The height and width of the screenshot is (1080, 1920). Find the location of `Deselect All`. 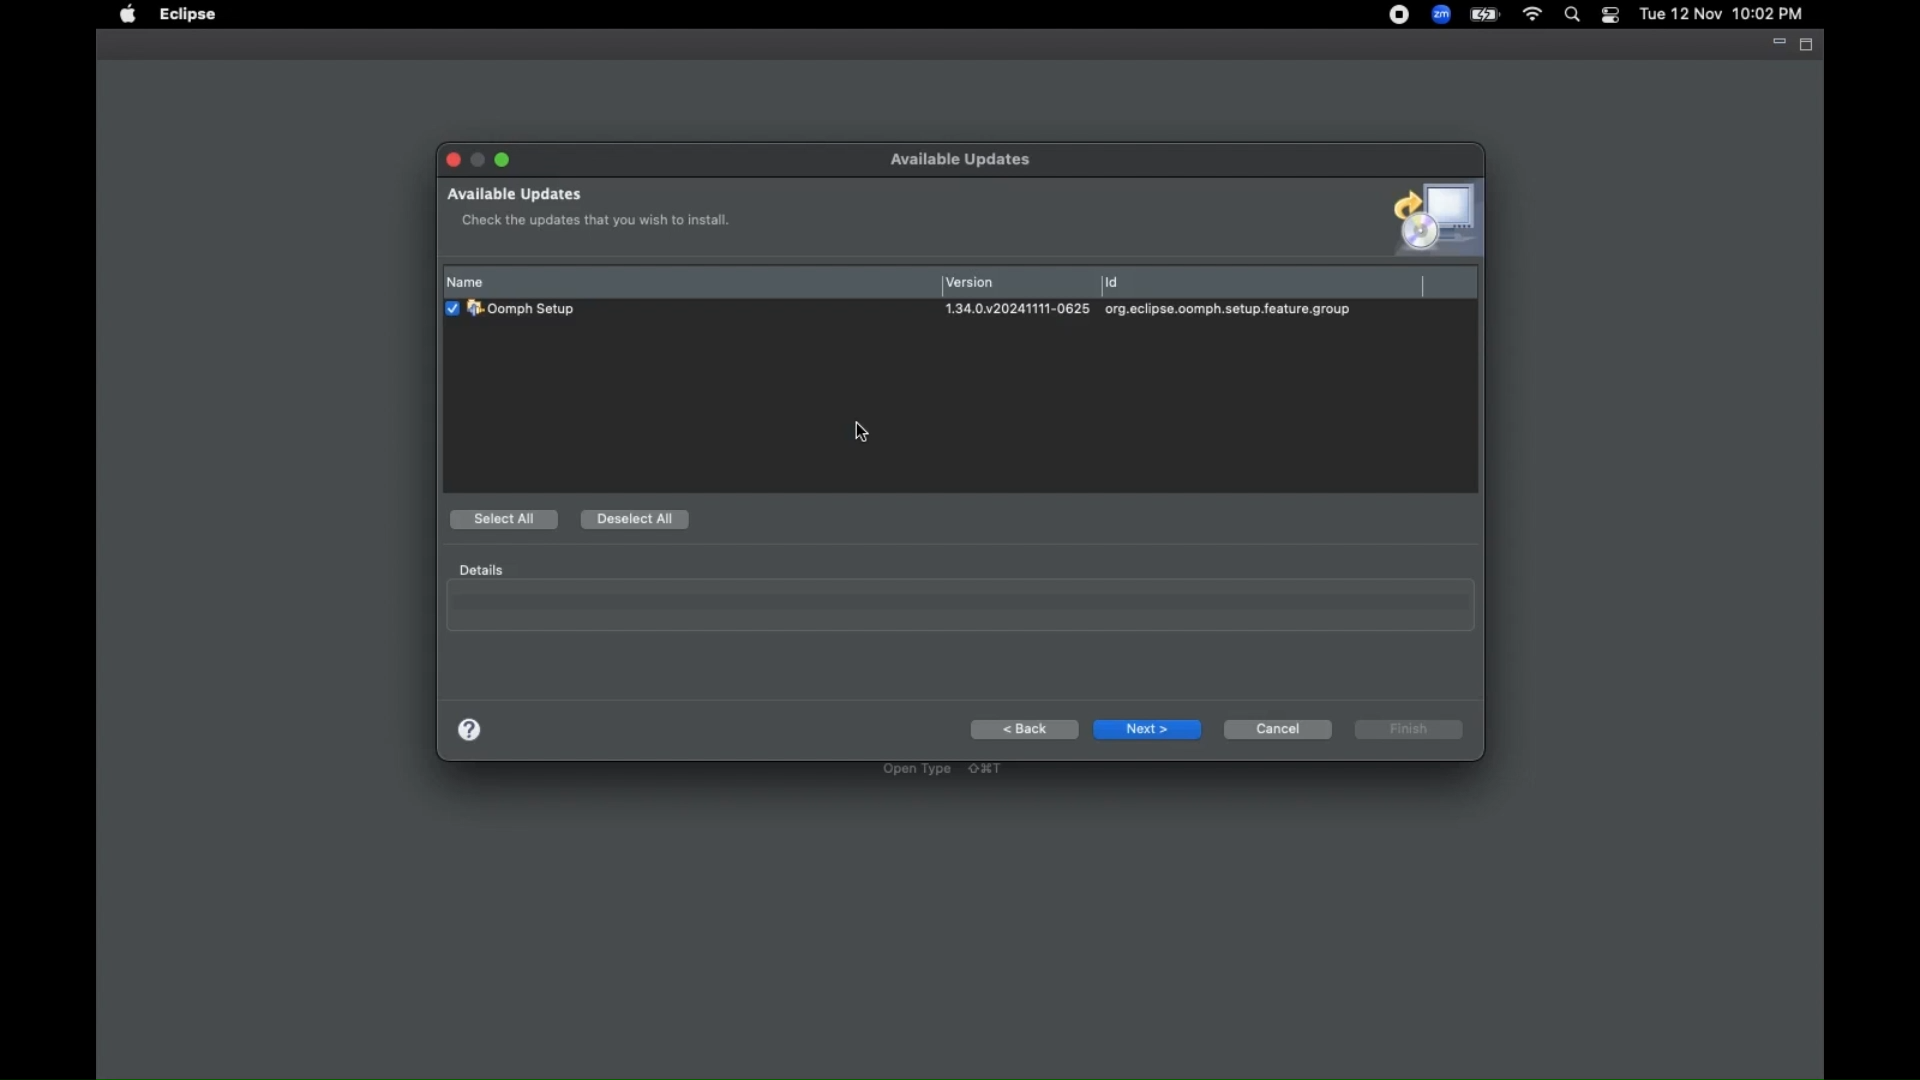

Deselect All is located at coordinates (637, 520).